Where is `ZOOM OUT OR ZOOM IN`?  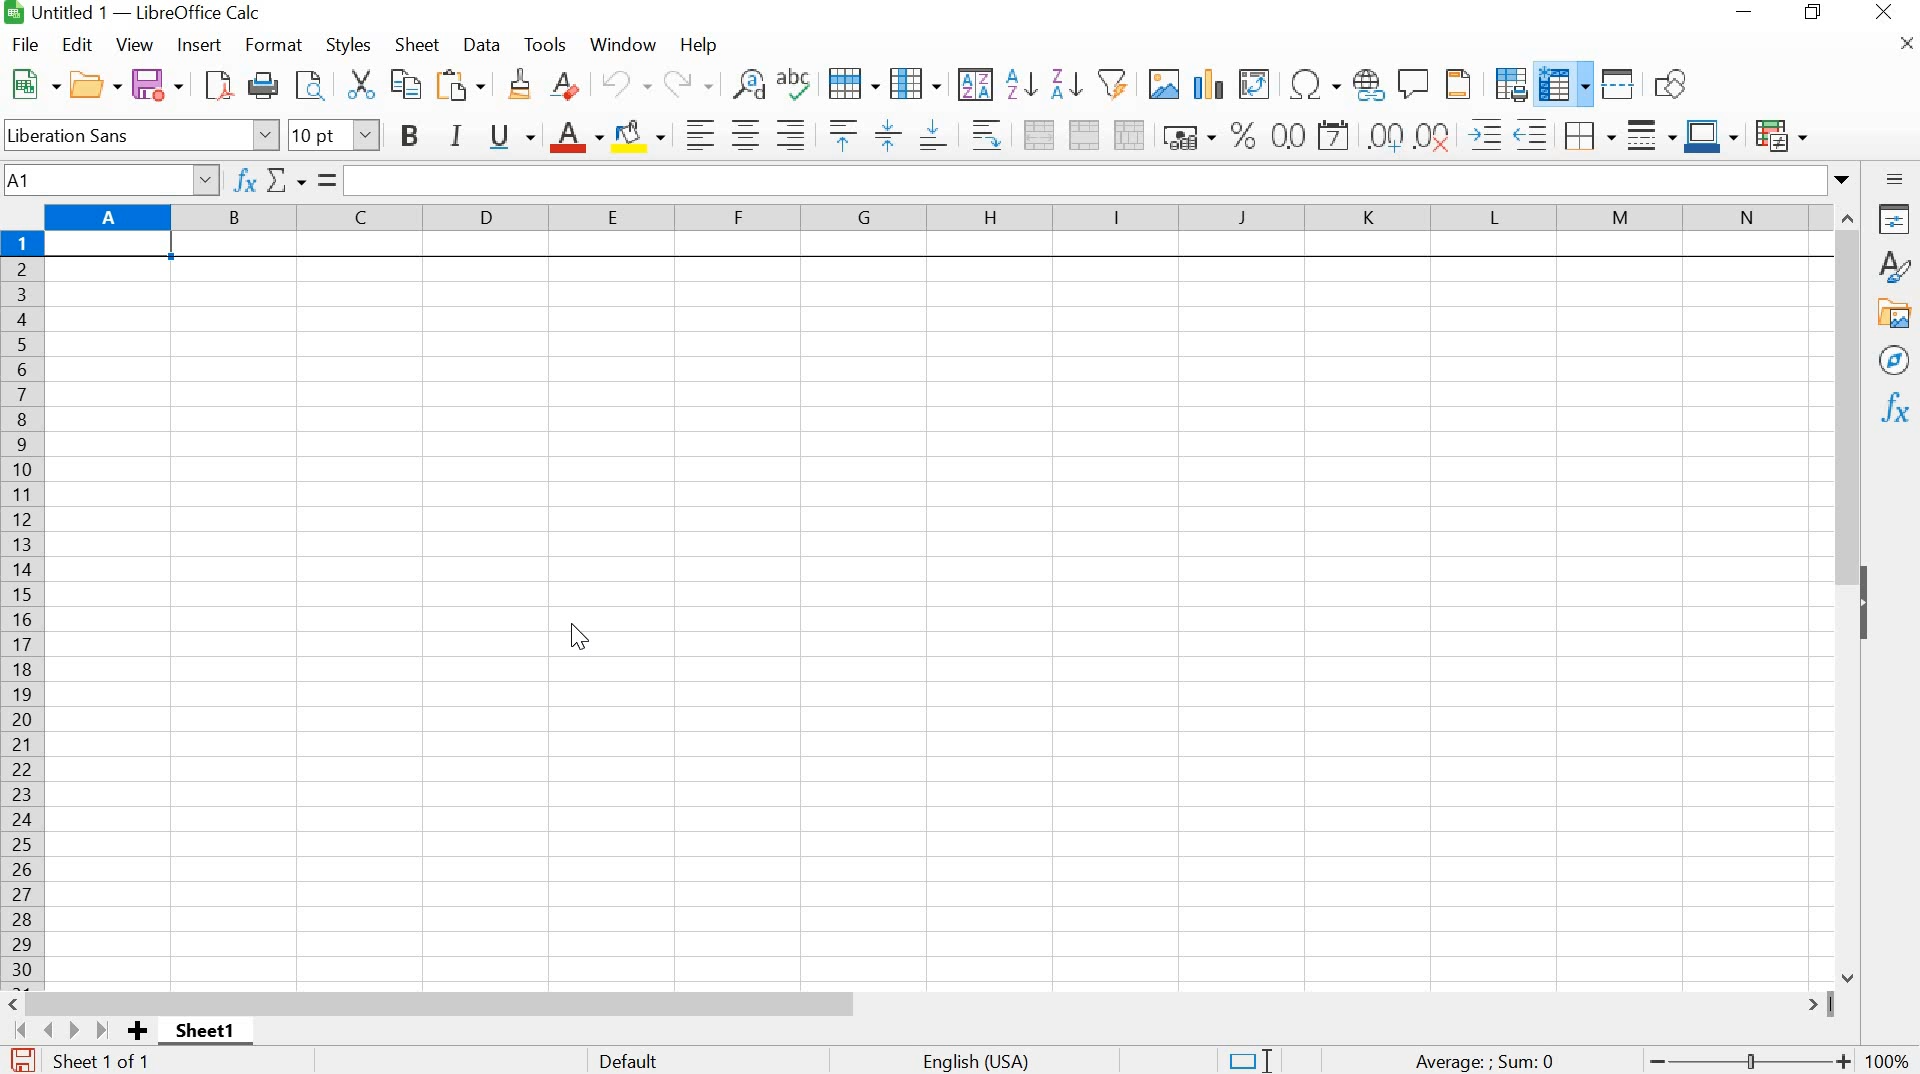
ZOOM OUT OR ZOOM IN is located at coordinates (1746, 1062).